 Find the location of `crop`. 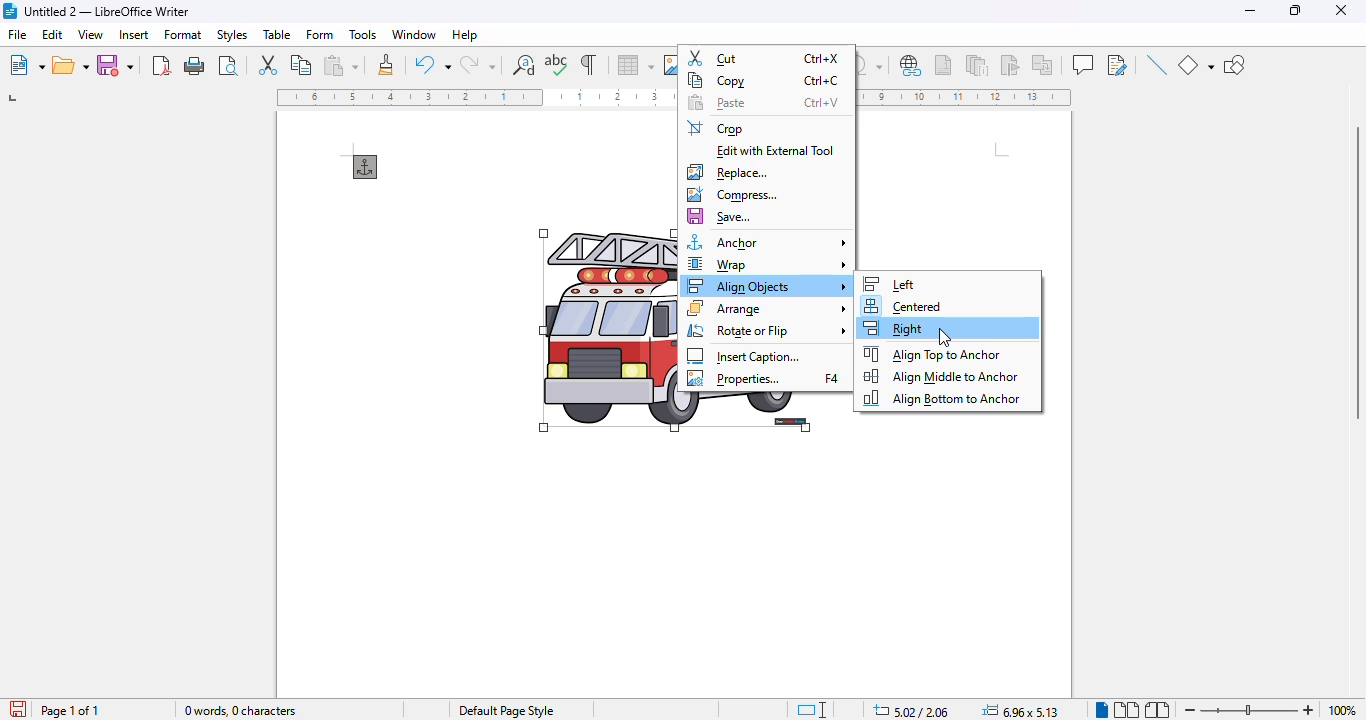

crop is located at coordinates (716, 128).